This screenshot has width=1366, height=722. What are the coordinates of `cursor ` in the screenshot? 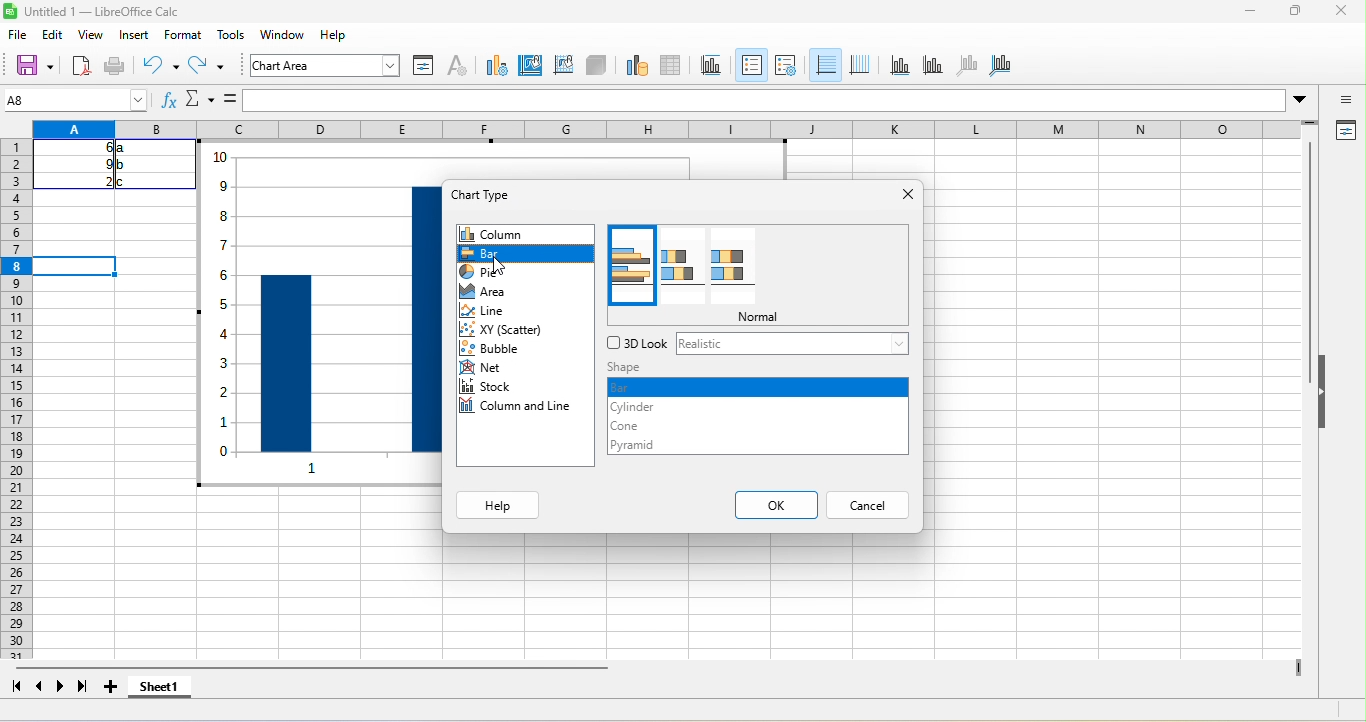 It's located at (501, 268).